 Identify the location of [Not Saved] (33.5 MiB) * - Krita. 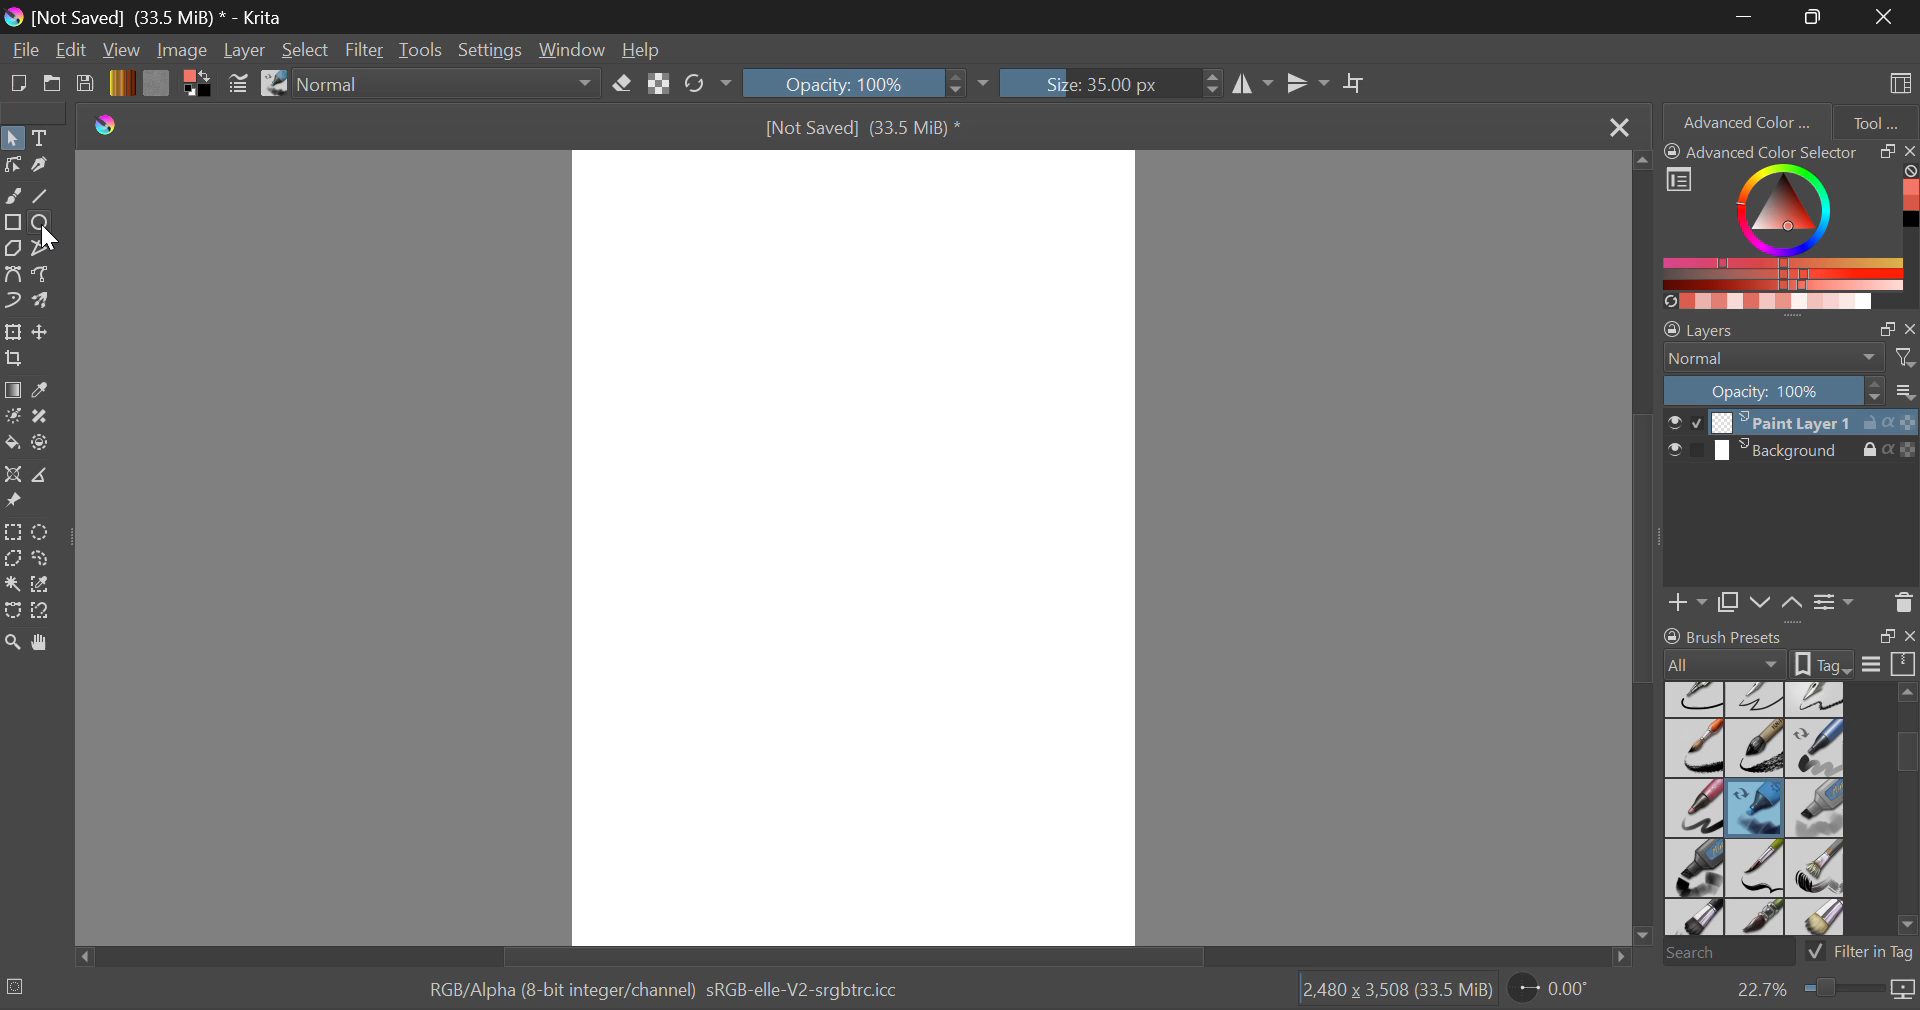
(157, 18).